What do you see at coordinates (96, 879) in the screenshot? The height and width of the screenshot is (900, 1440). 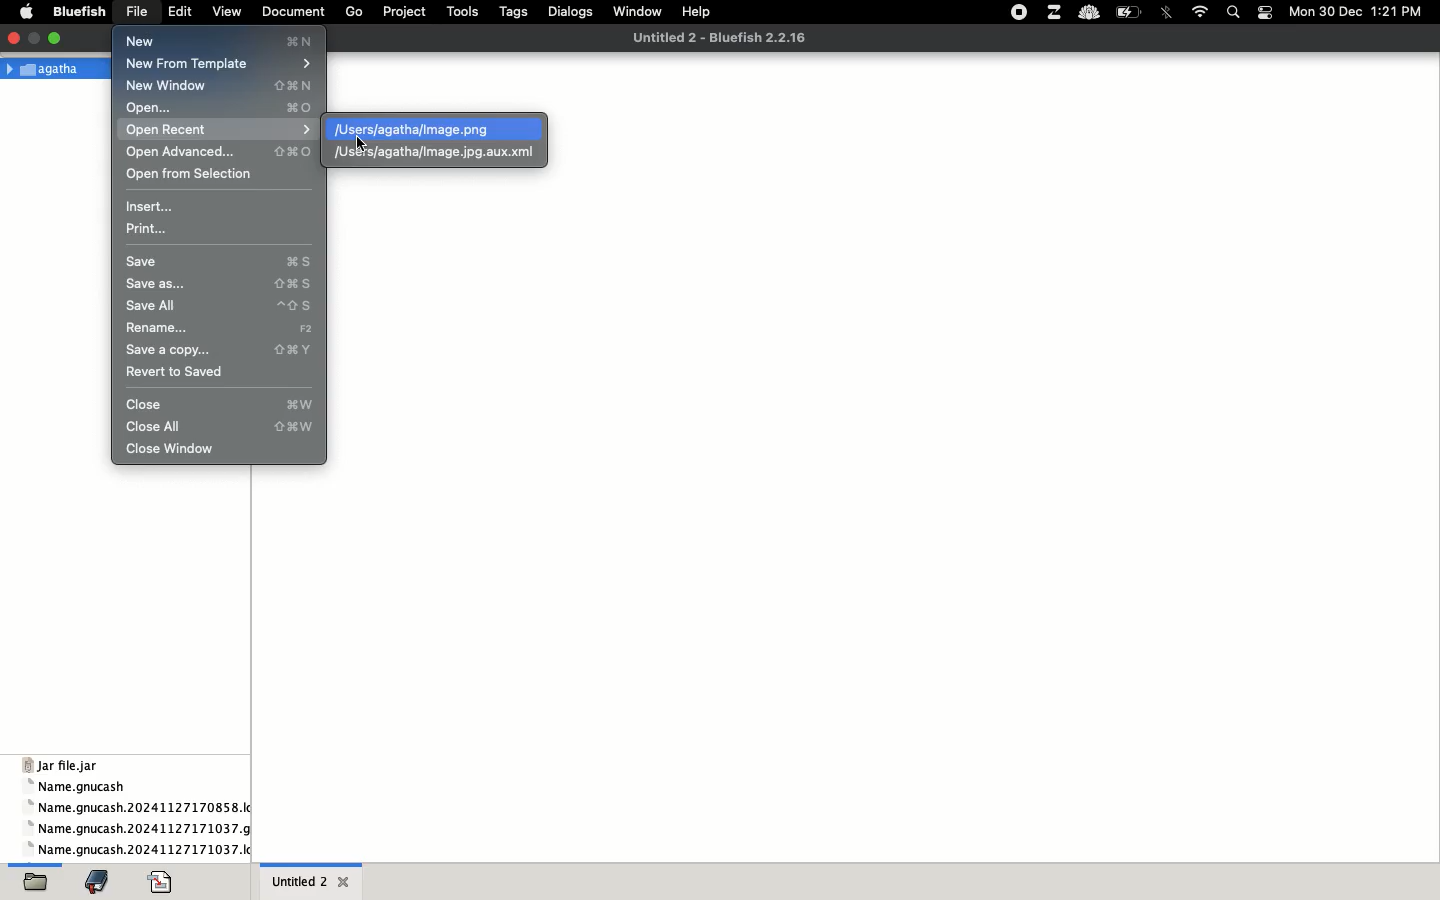 I see `bookmark` at bounding box center [96, 879].